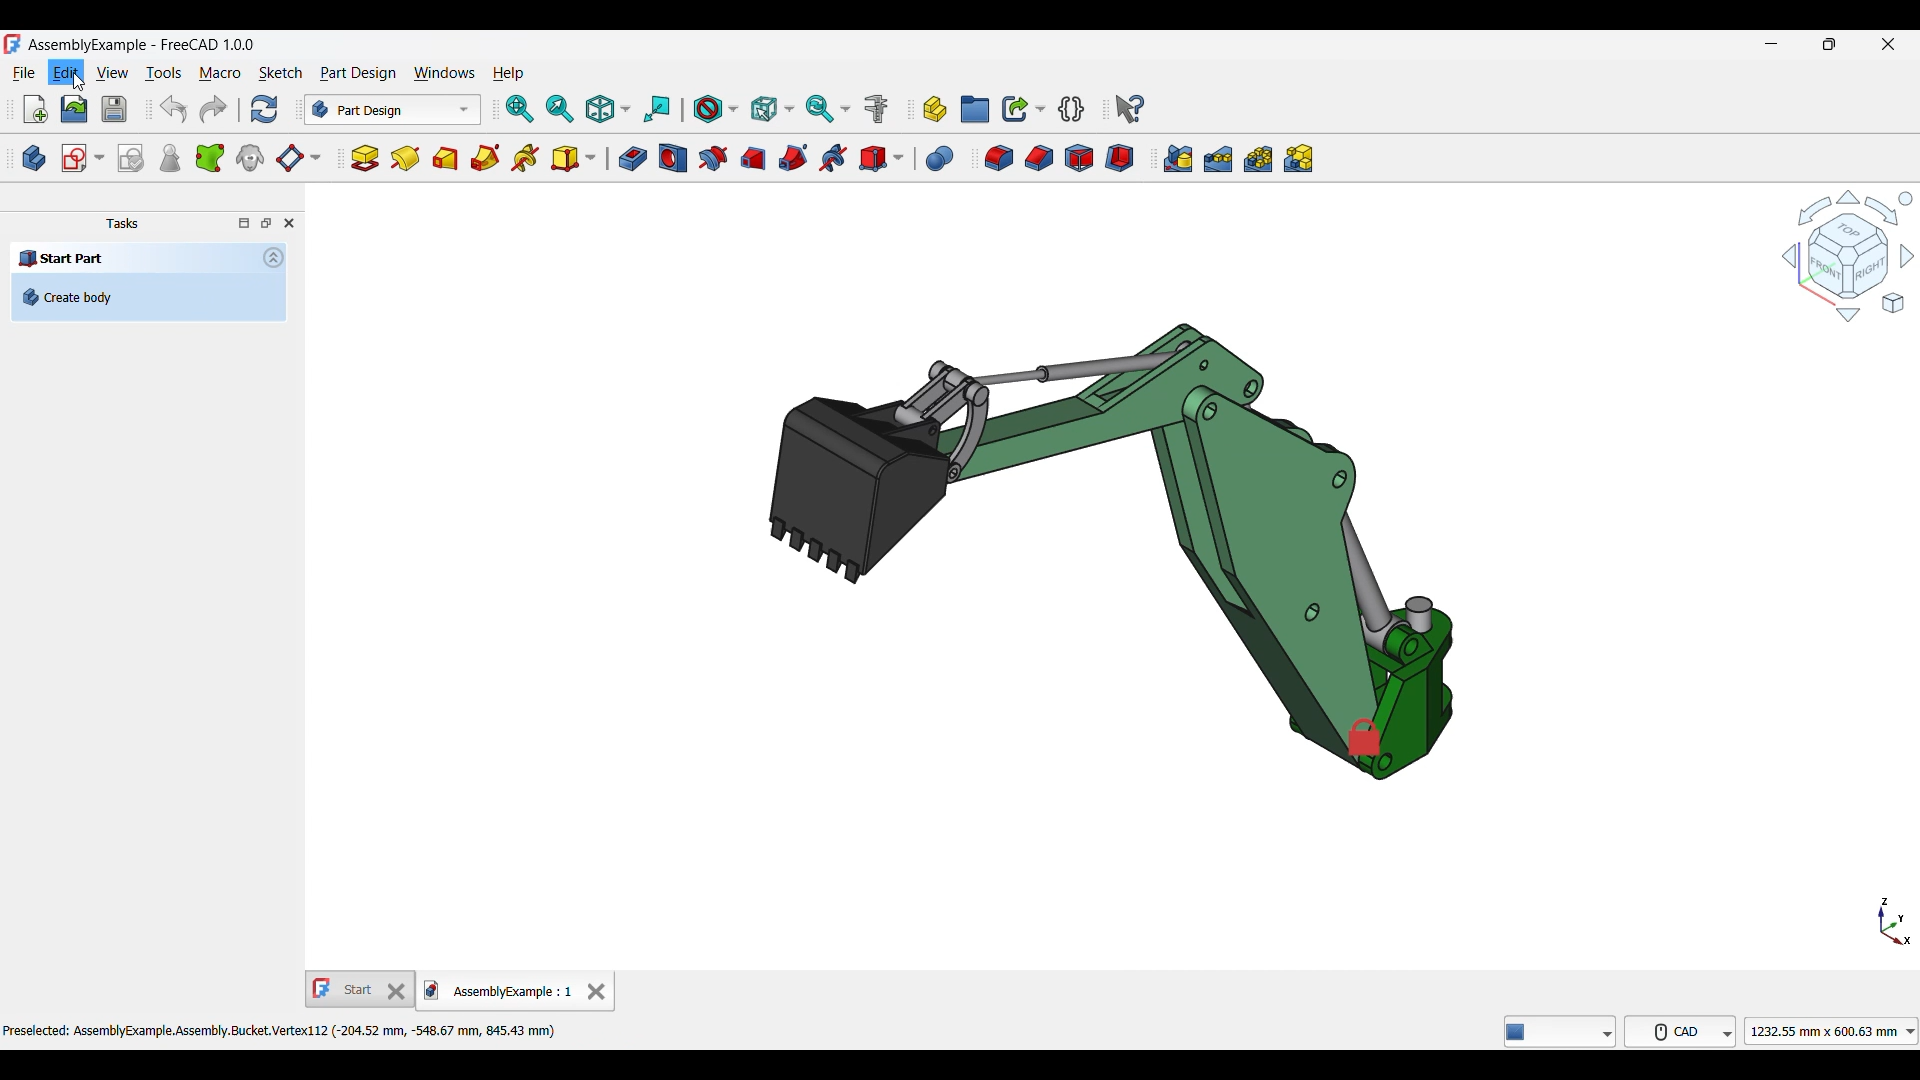  What do you see at coordinates (130, 159) in the screenshot?
I see `Validate sketch` at bounding box center [130, 159].